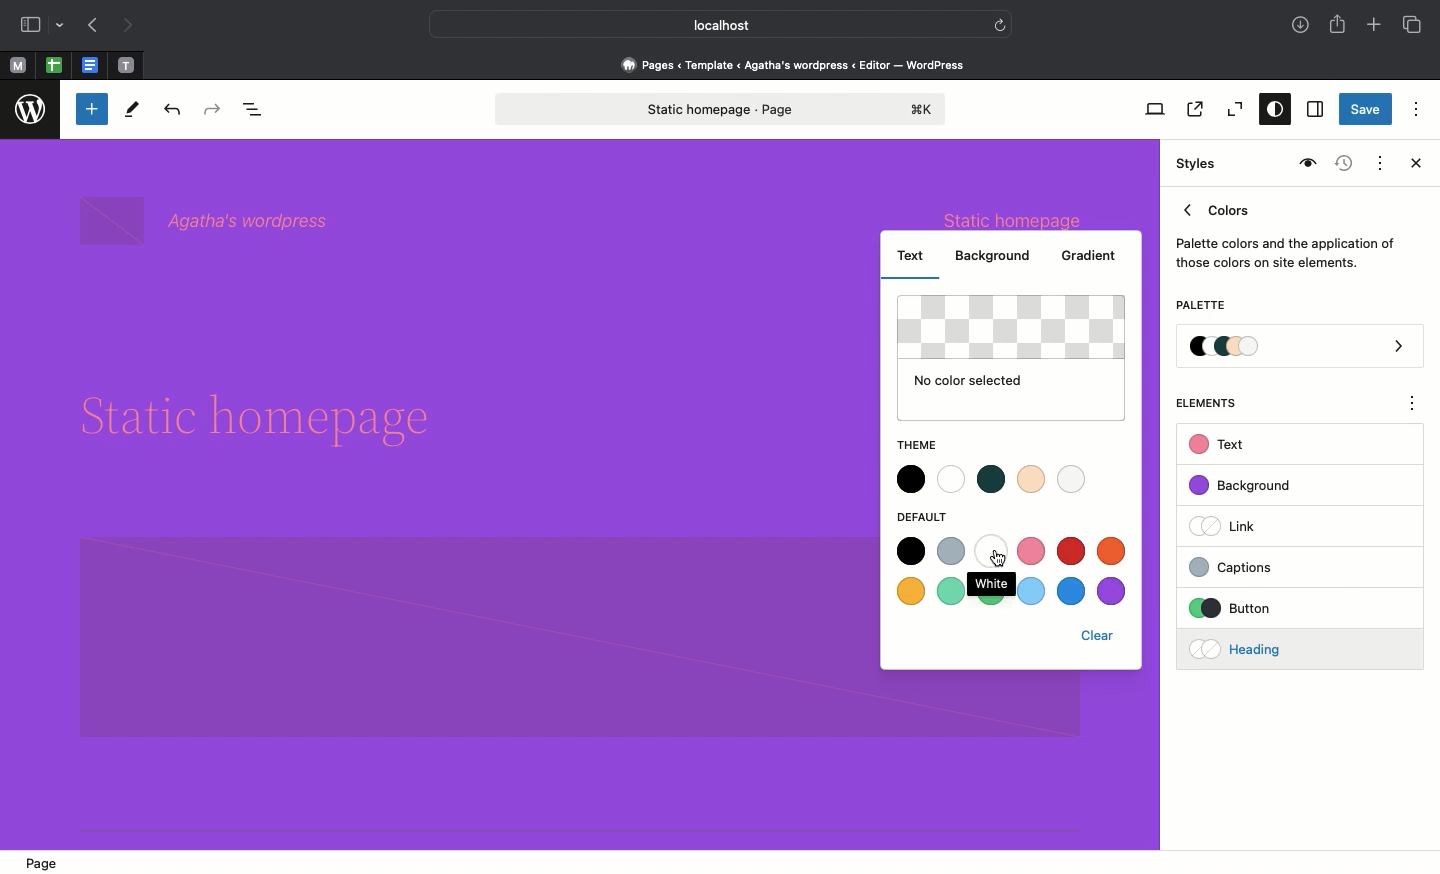 The height and width of the screenshot is (874, 1440). Describe the element at coordinates (1231, 525) in the screenshot. I see `Link` at that location.